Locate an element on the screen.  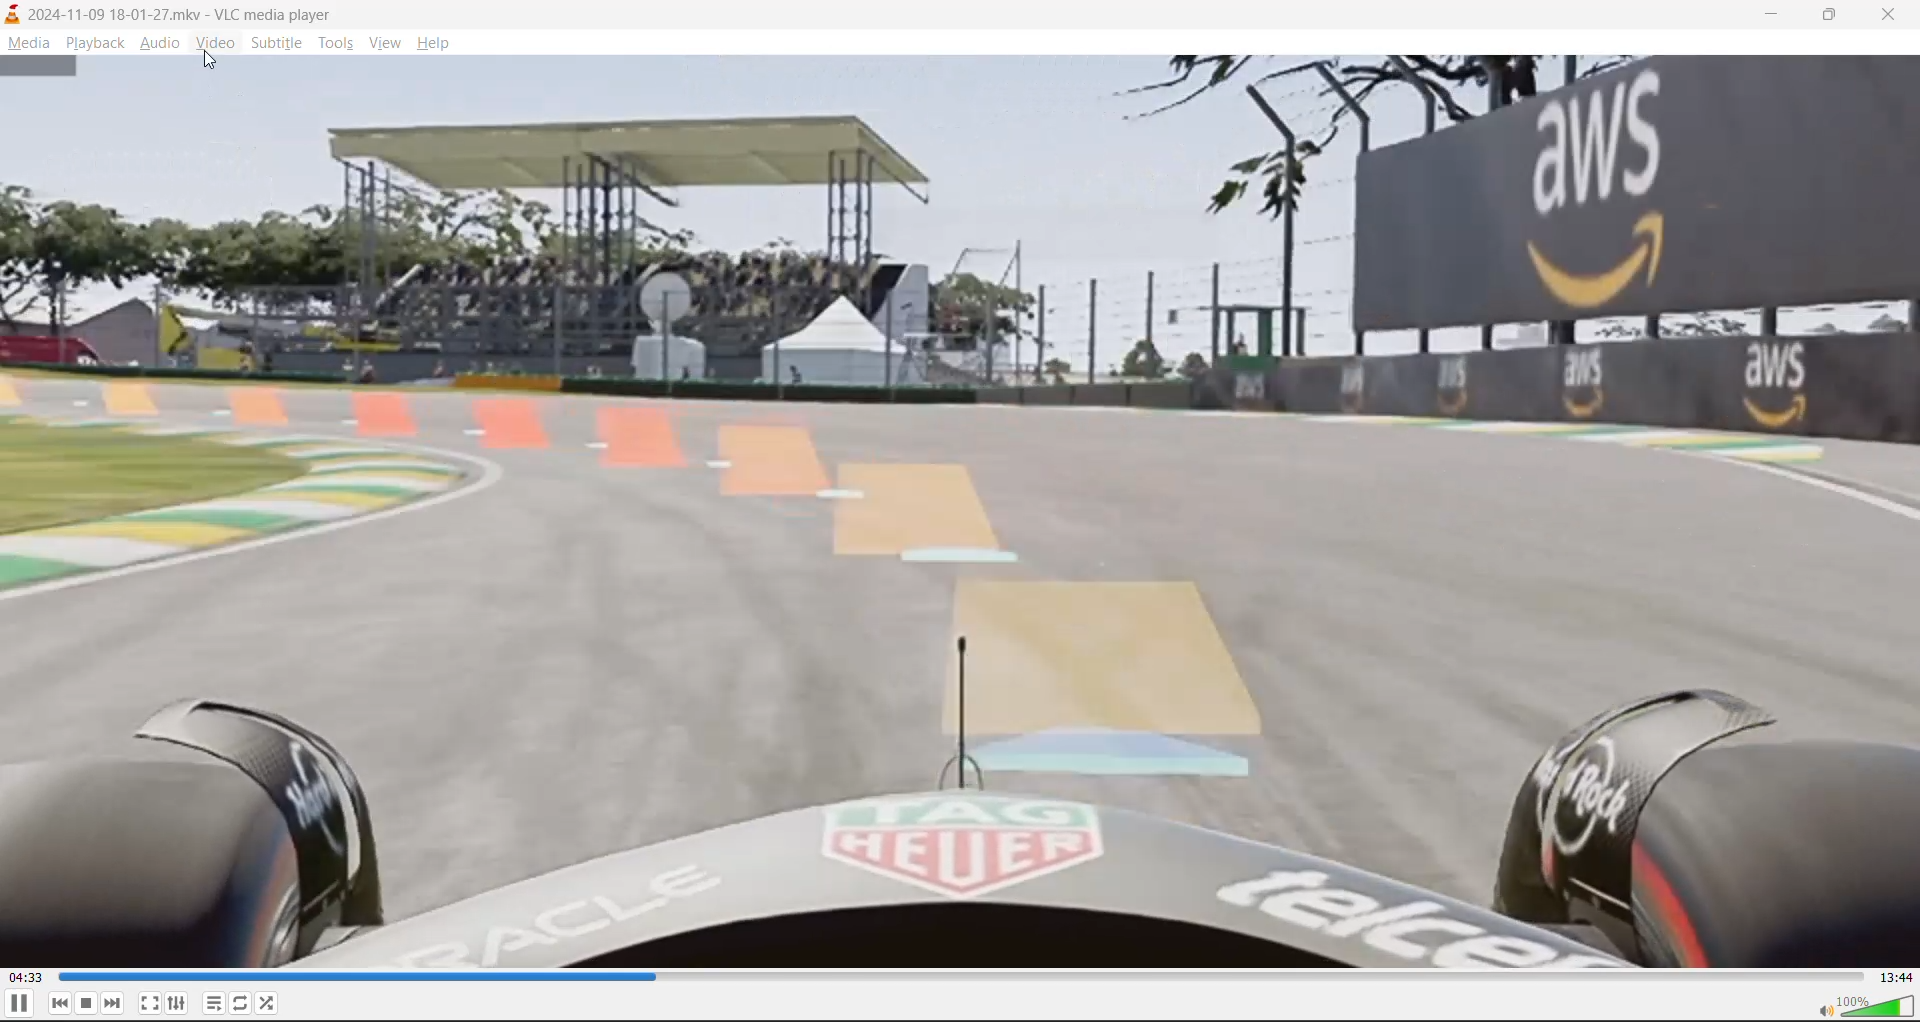
help is located at coordinates (438, 47).